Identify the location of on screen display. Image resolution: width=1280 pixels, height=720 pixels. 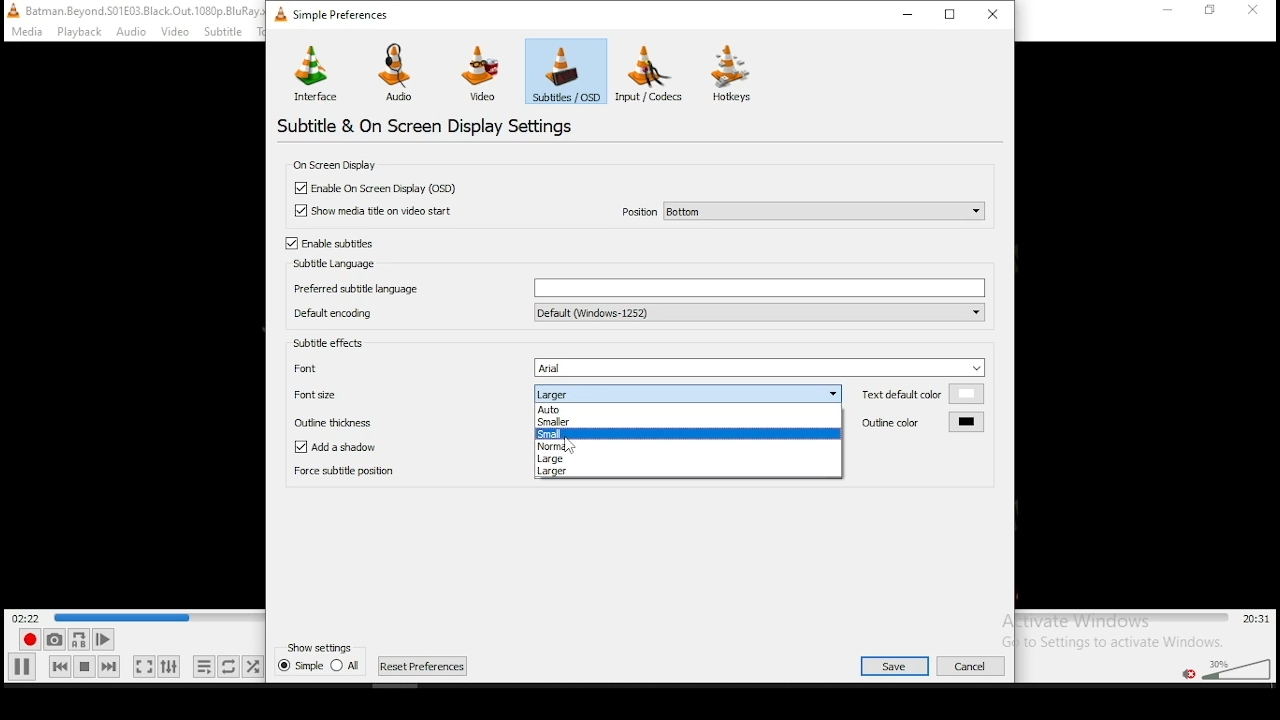
(338, 165).